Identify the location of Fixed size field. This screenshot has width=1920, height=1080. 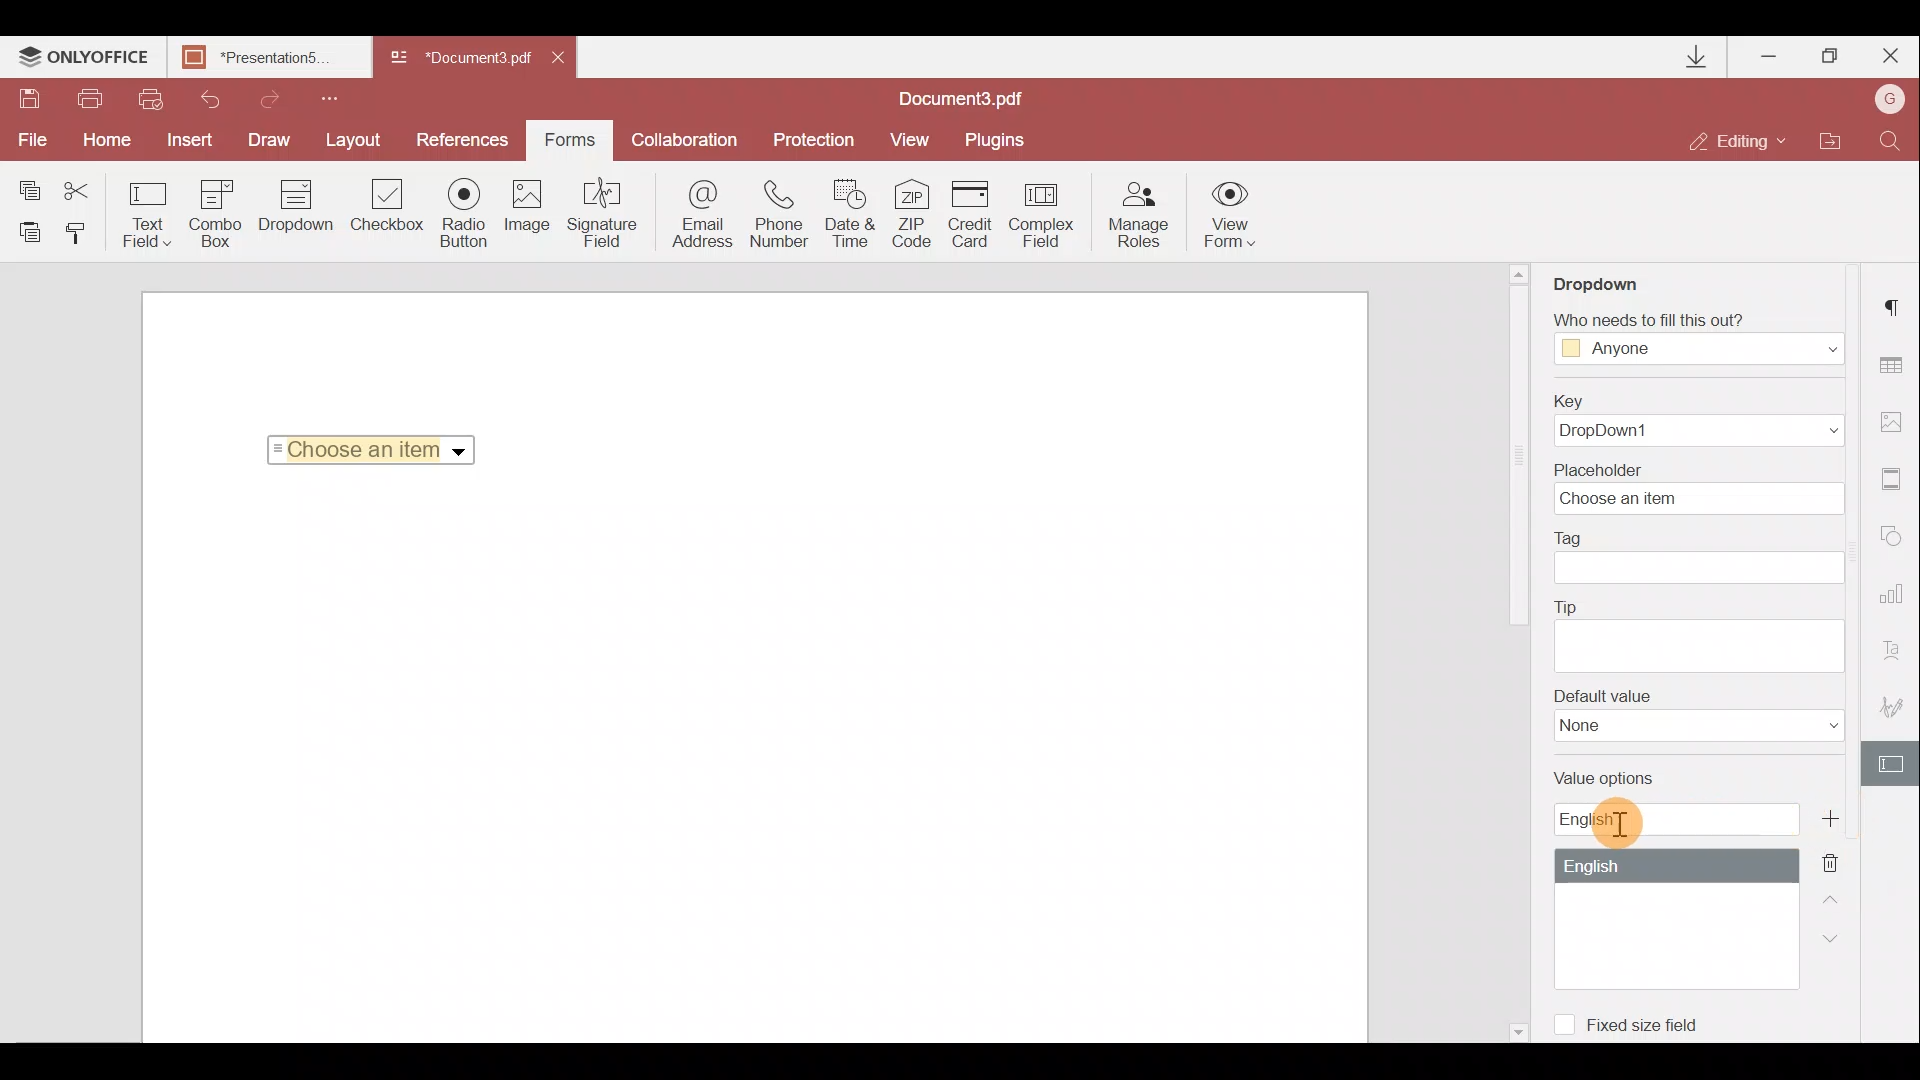
(1636, 1021).